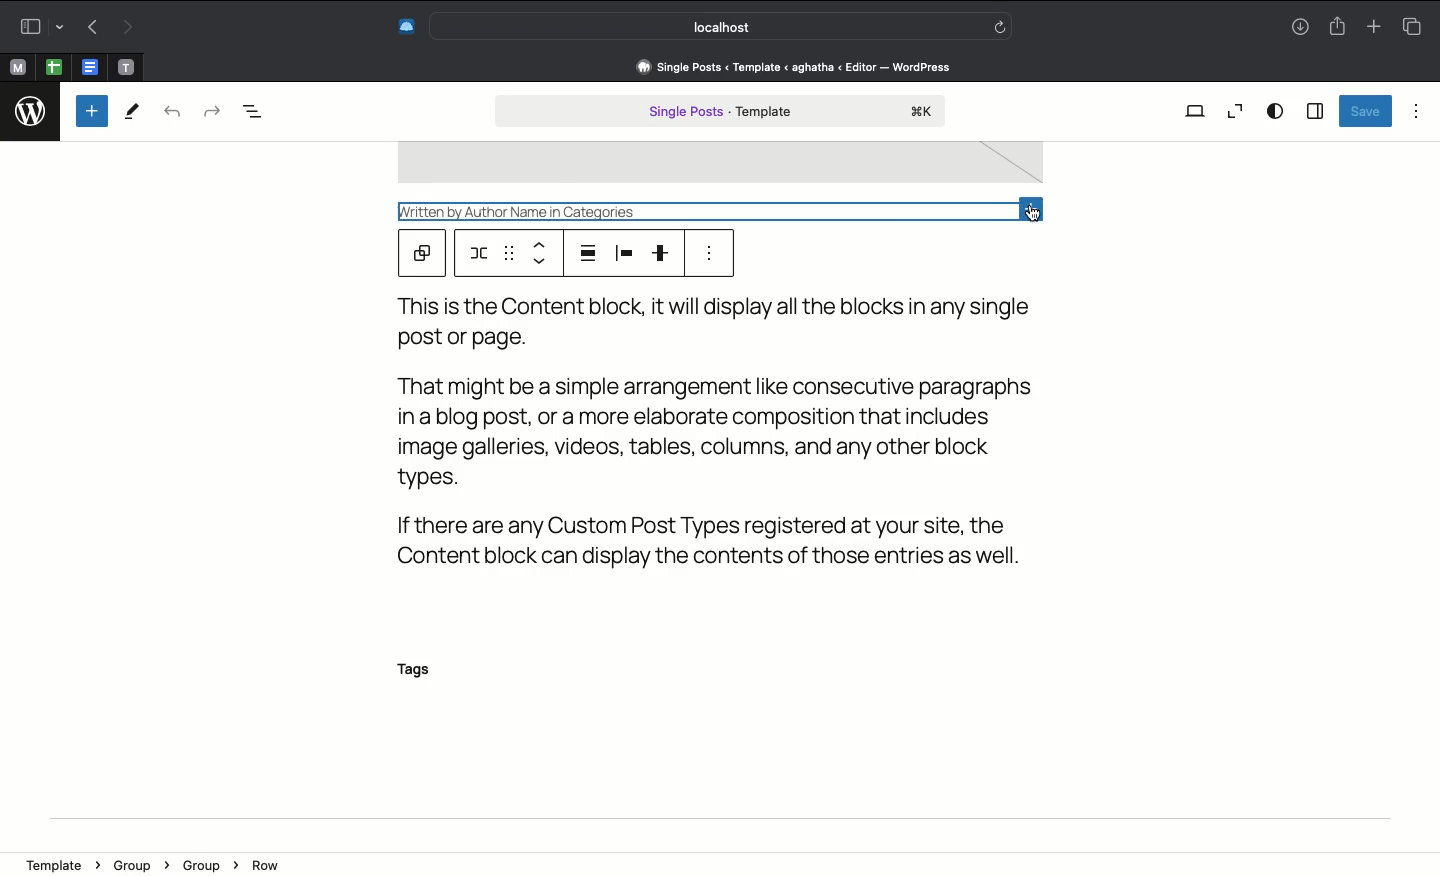 The image size is (1440, 876). I want to click on Text, so click(735, 431).